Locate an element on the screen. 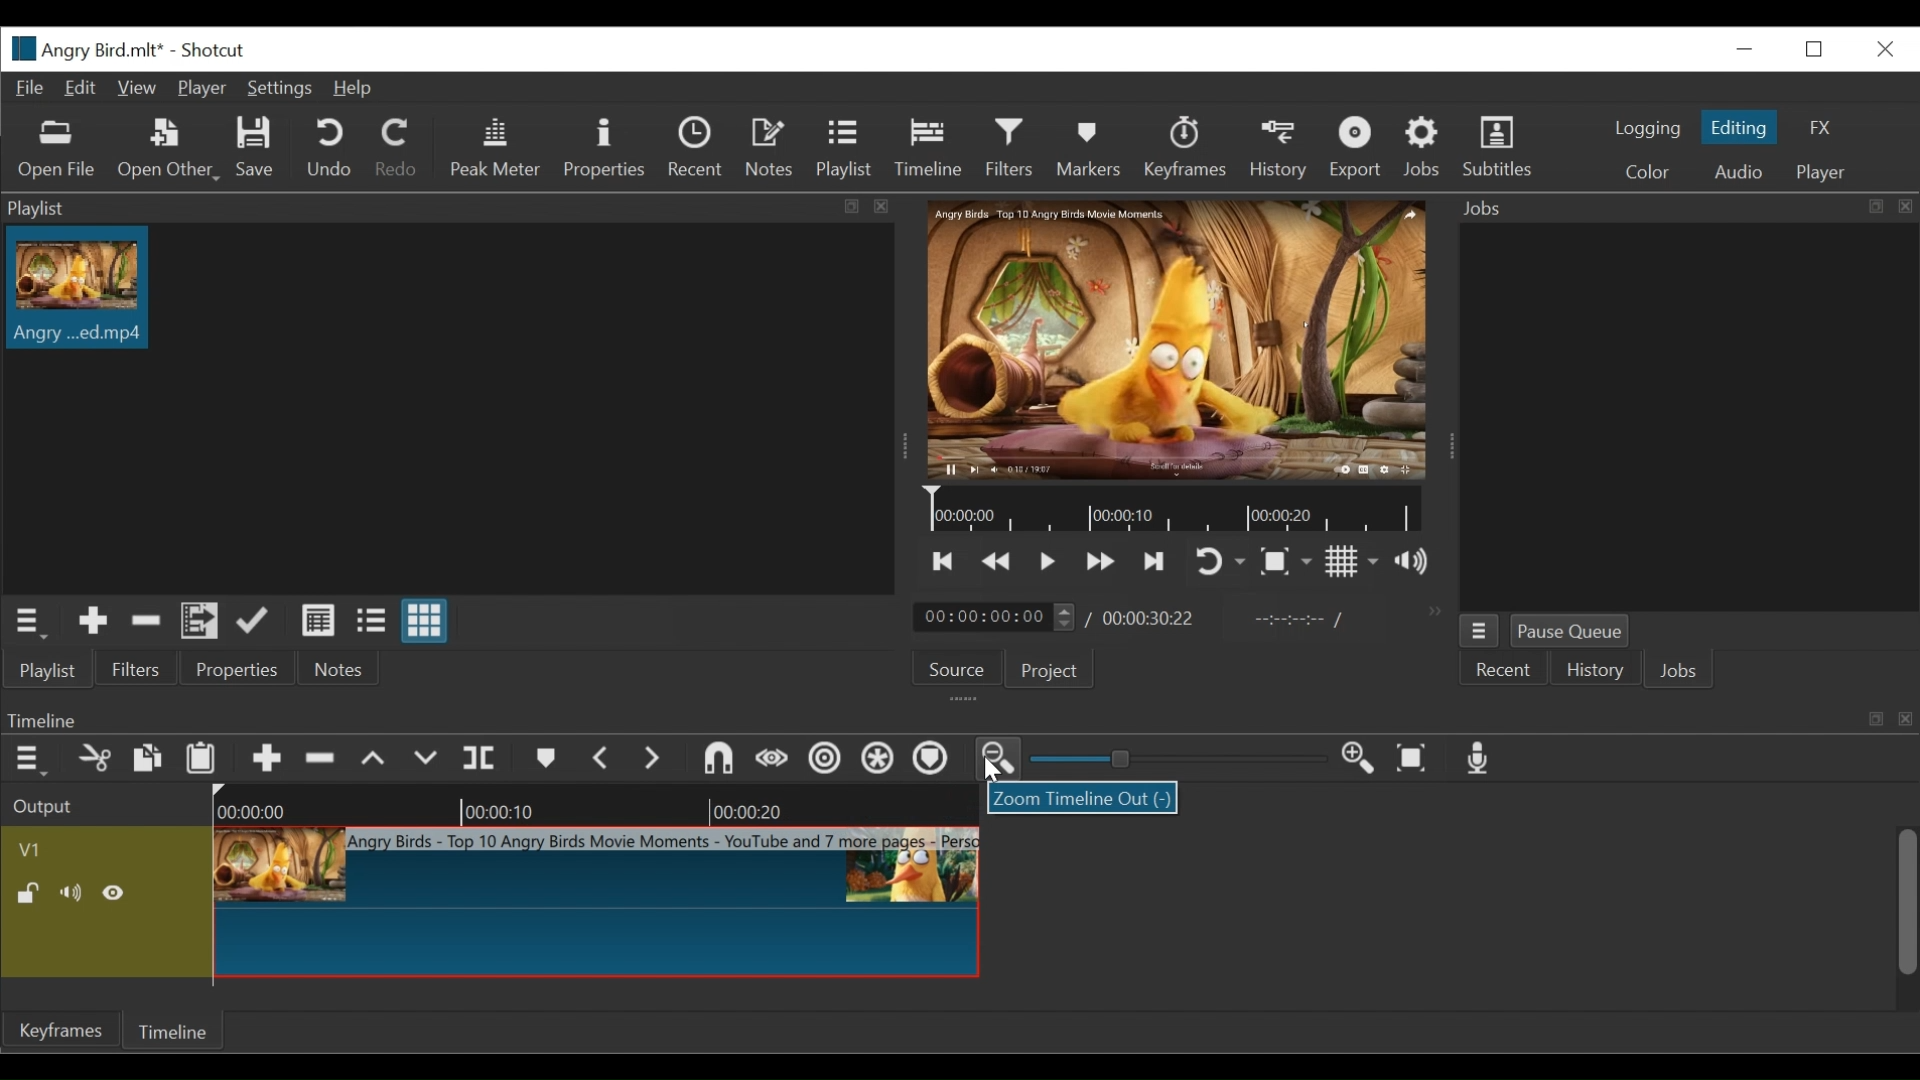  Save is located at coordinates (259, 147).